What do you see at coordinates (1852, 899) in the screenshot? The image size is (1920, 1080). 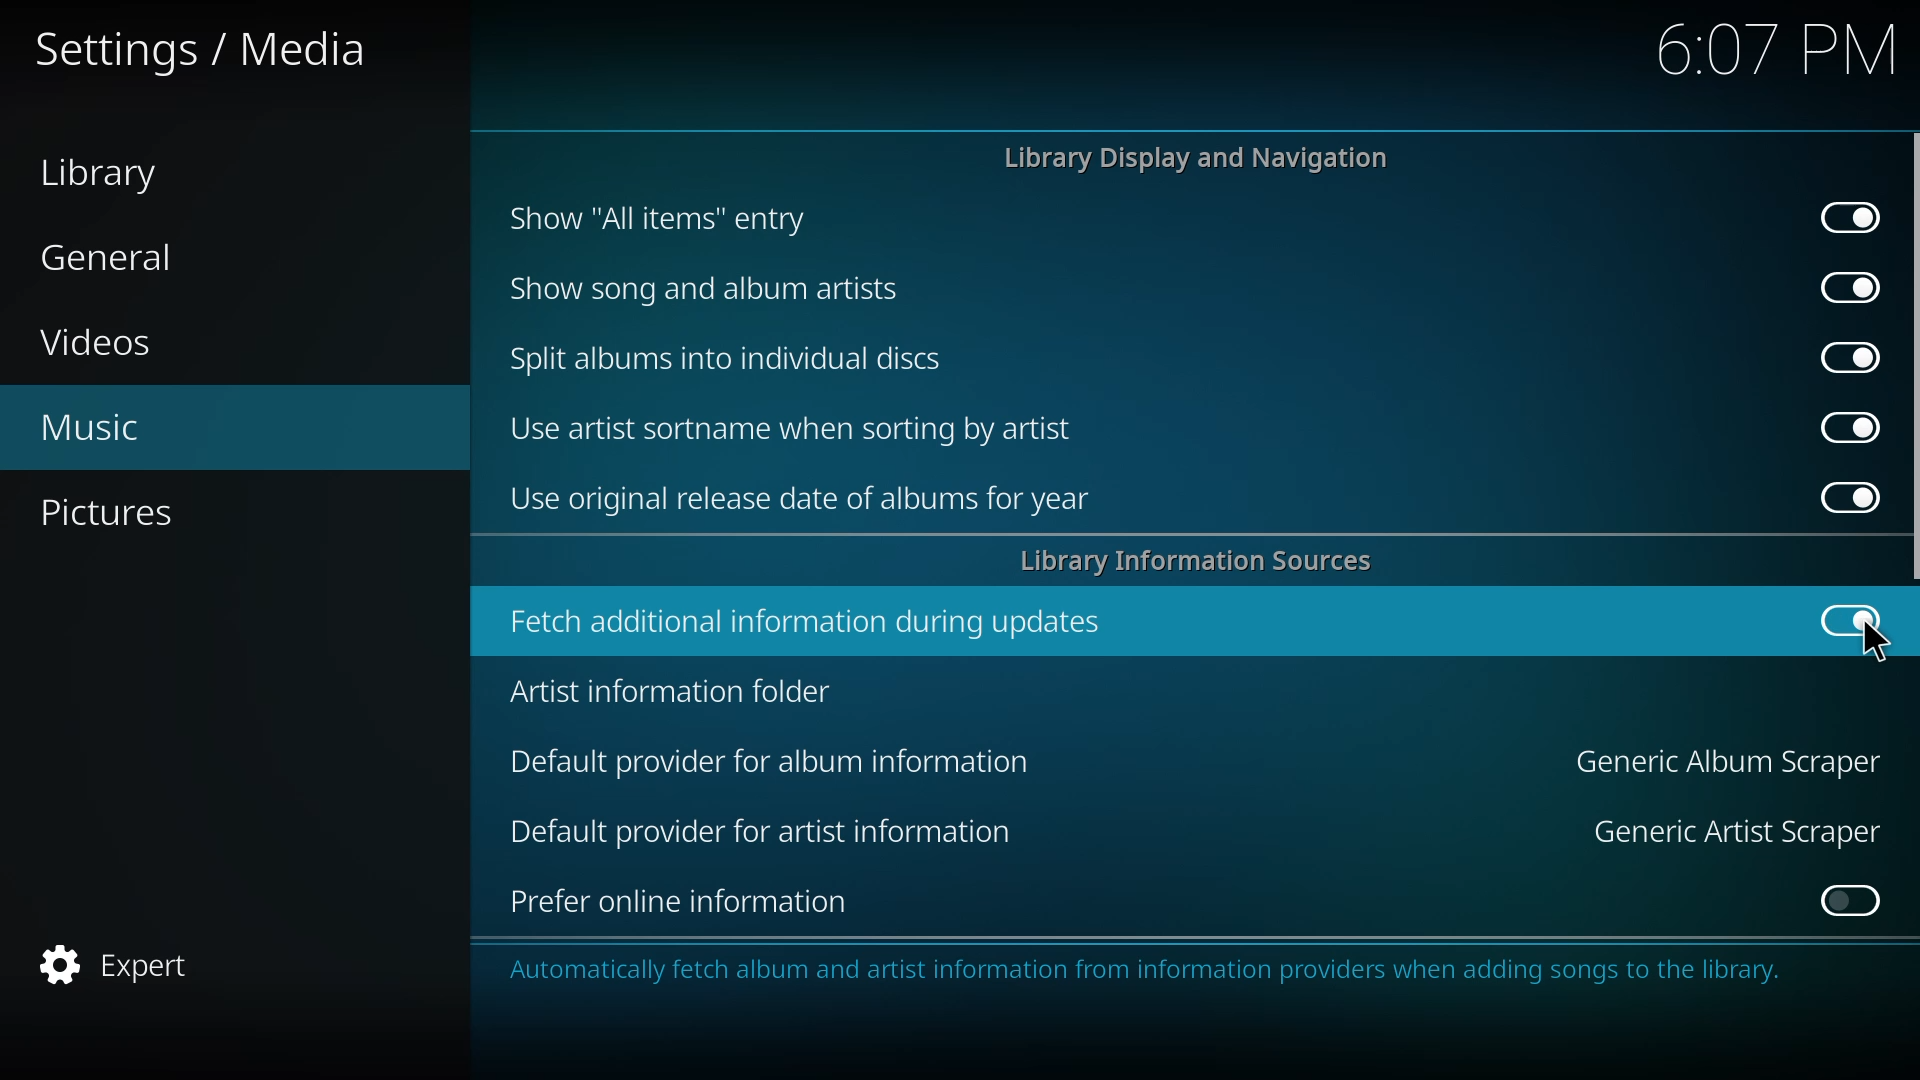 I see `click to enable` at bounding box center [1852, 899].